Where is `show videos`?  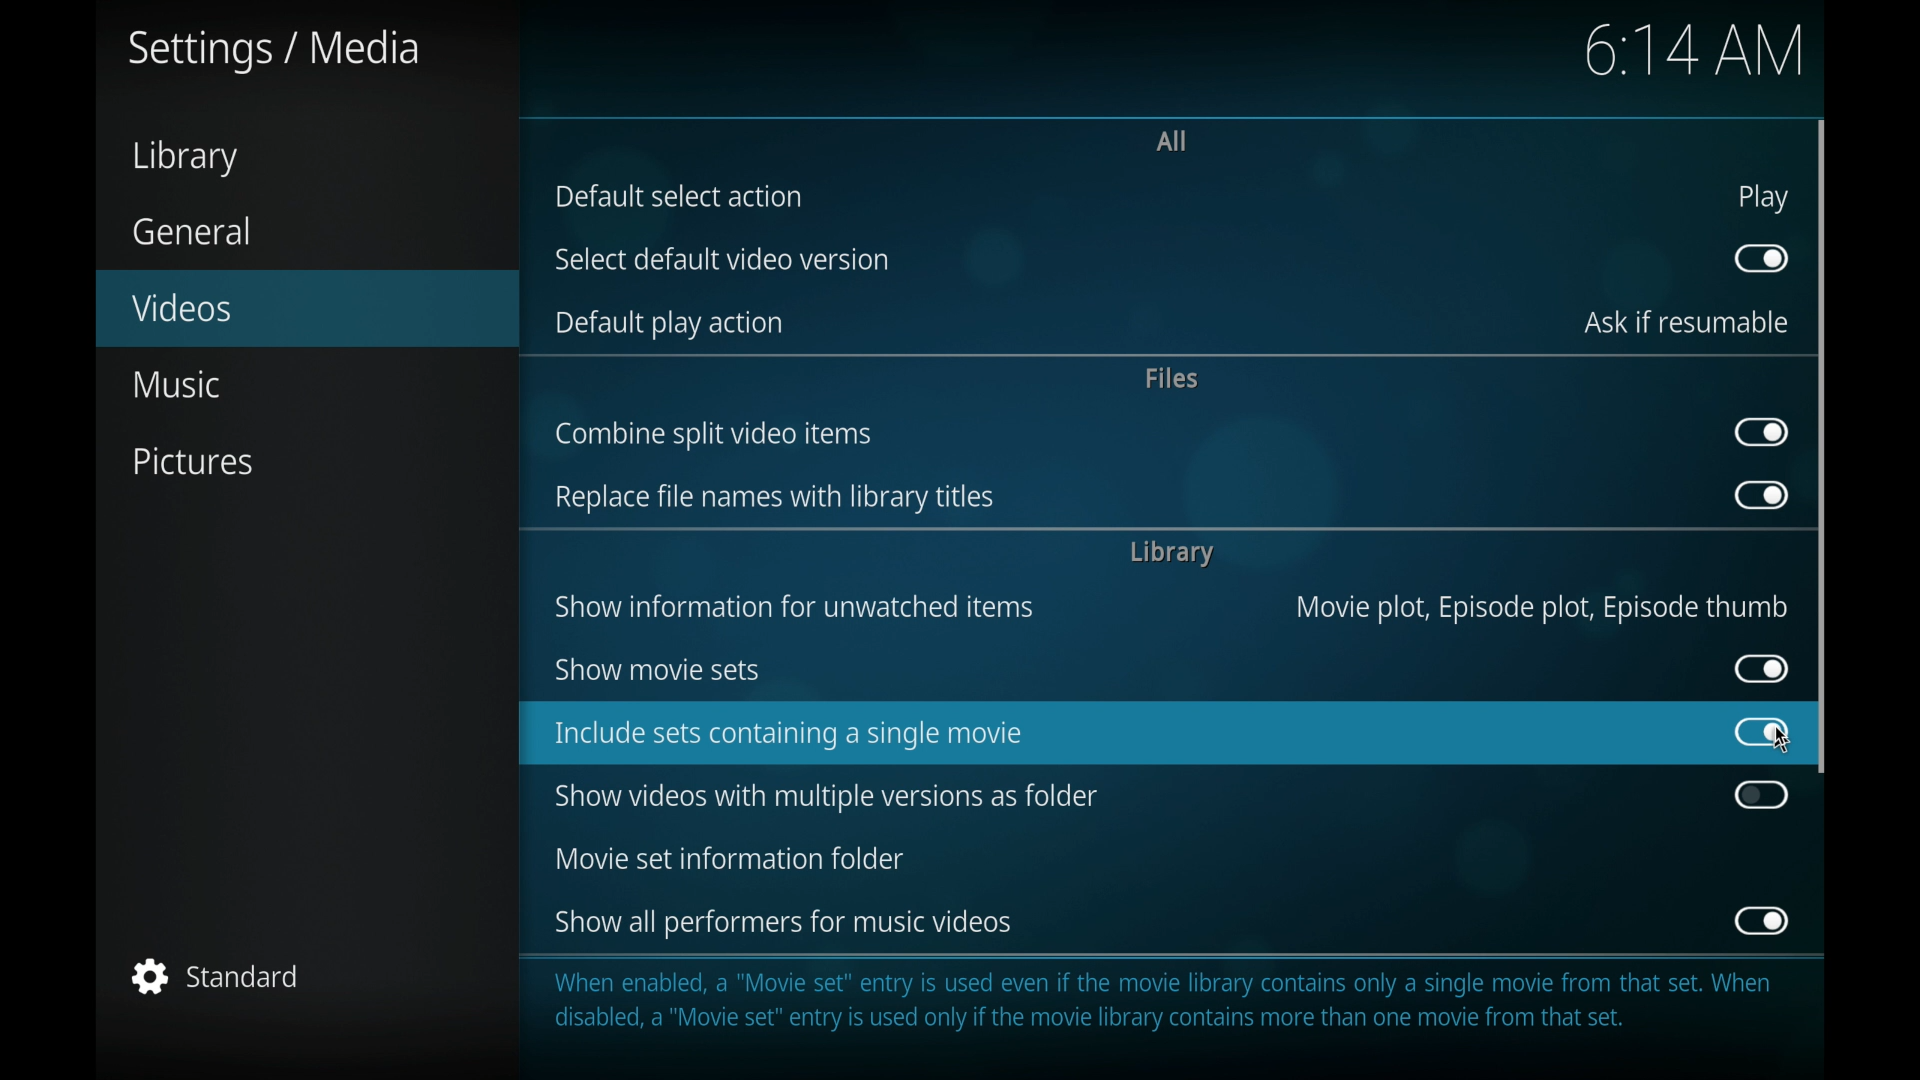
show videos is located at coordinates (826, 796).